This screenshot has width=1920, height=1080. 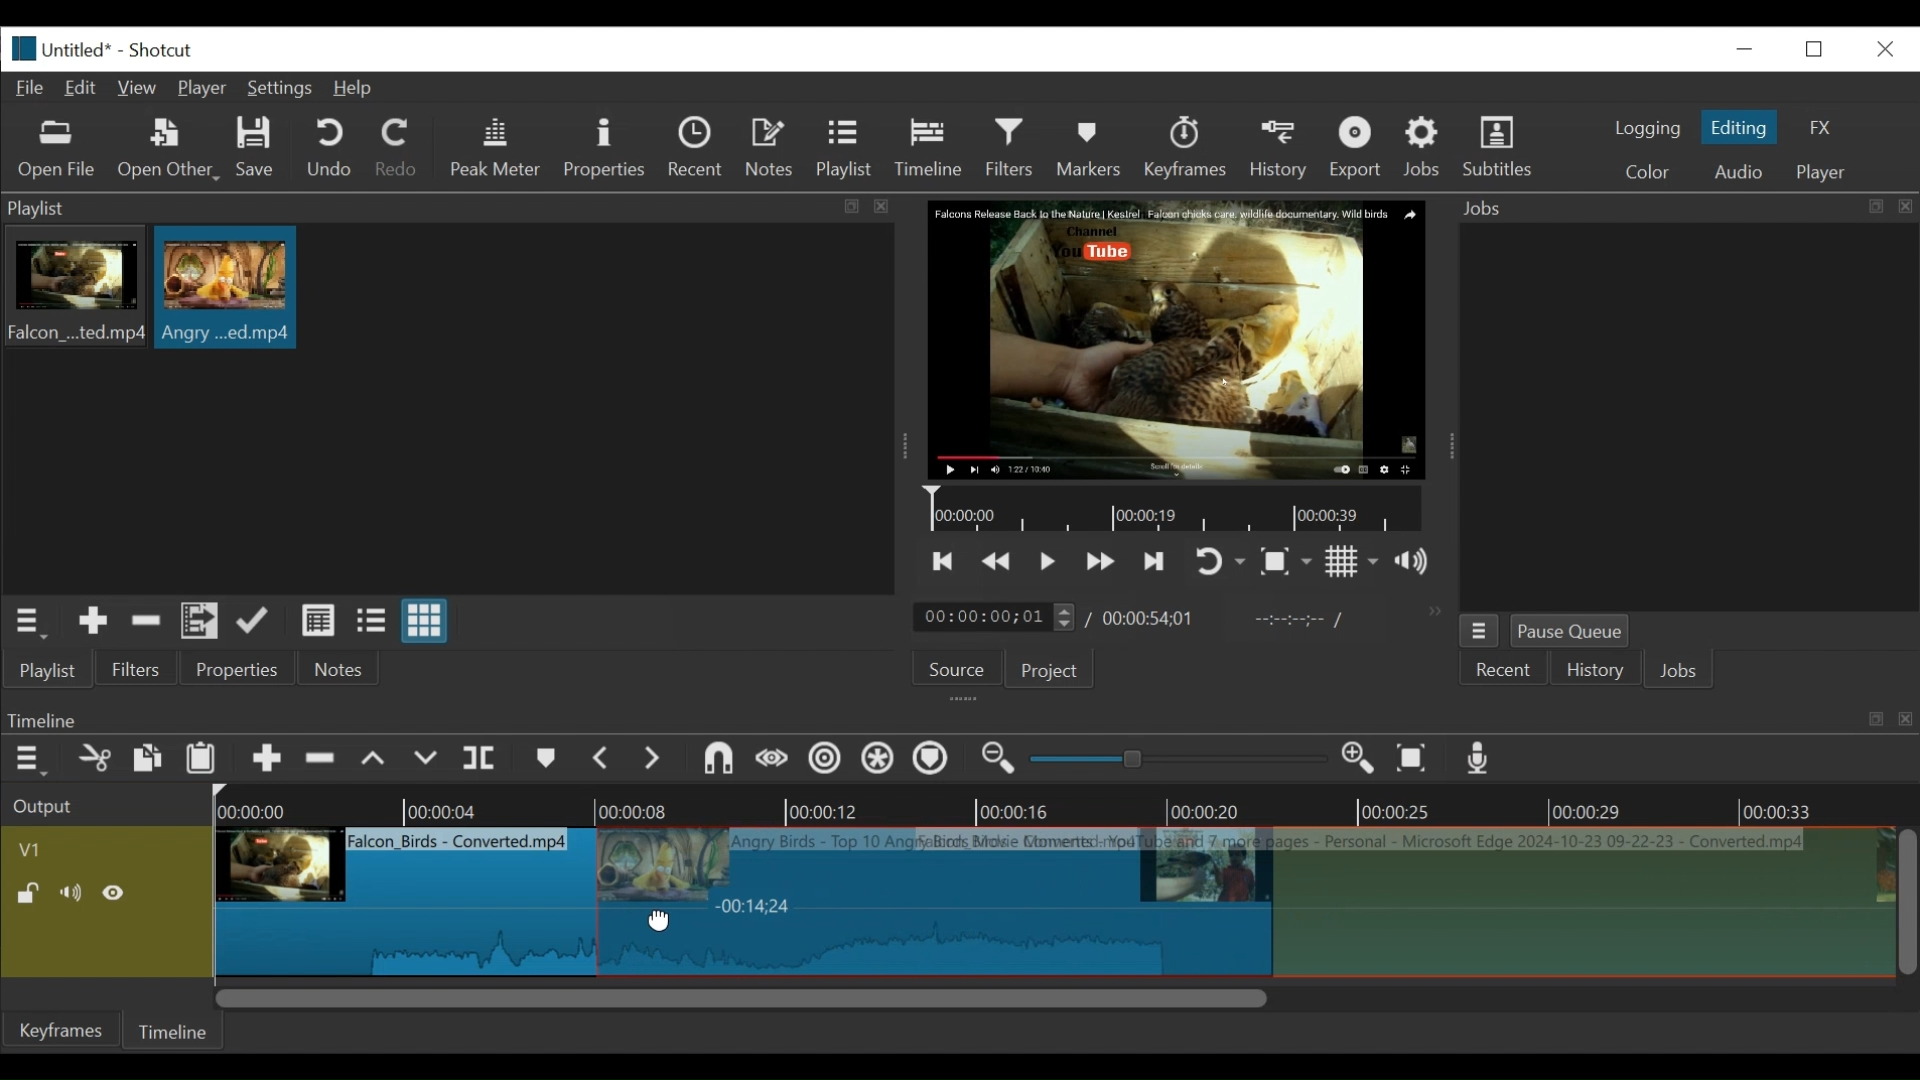 What do you see at coordinates (208, 761) in the screenshot?
I see `Paste` at bounding box center [208, 761].